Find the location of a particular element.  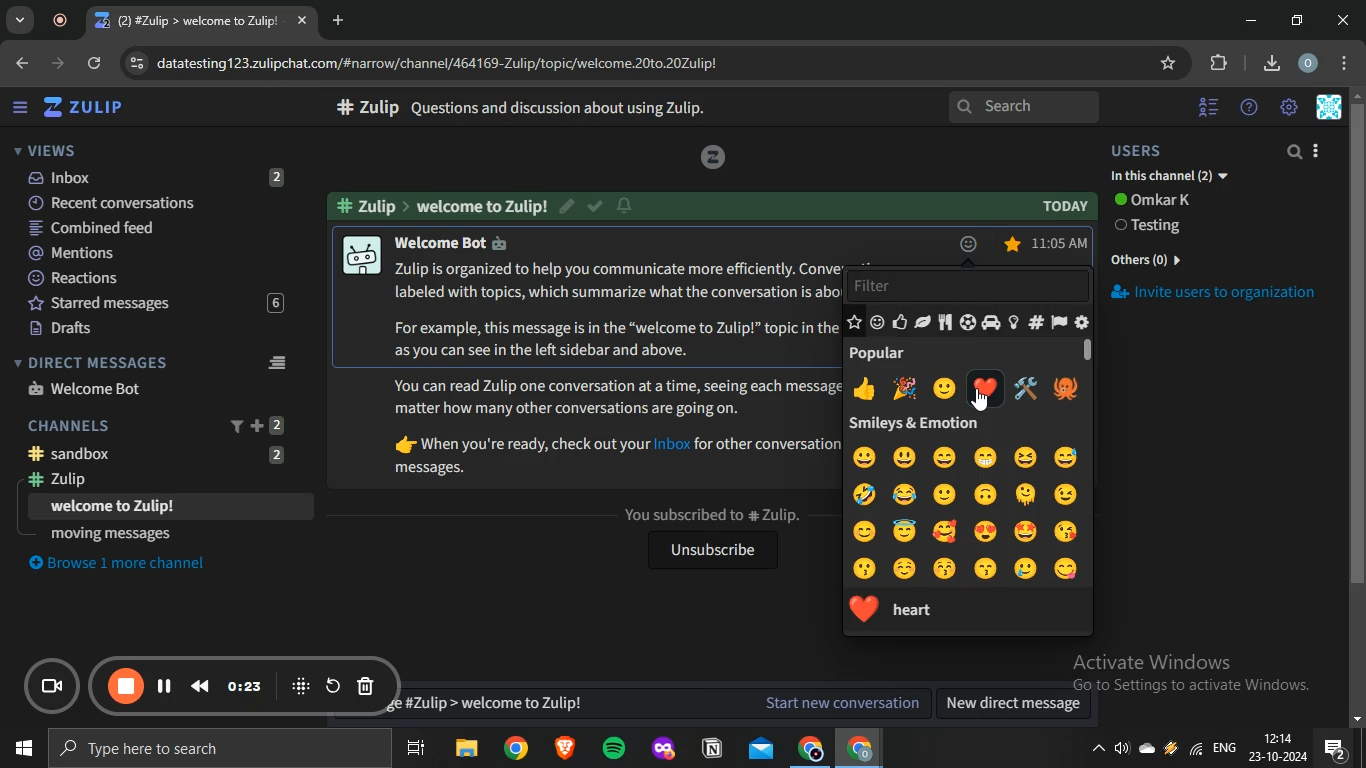

users is located at coordinates (1153, 151).